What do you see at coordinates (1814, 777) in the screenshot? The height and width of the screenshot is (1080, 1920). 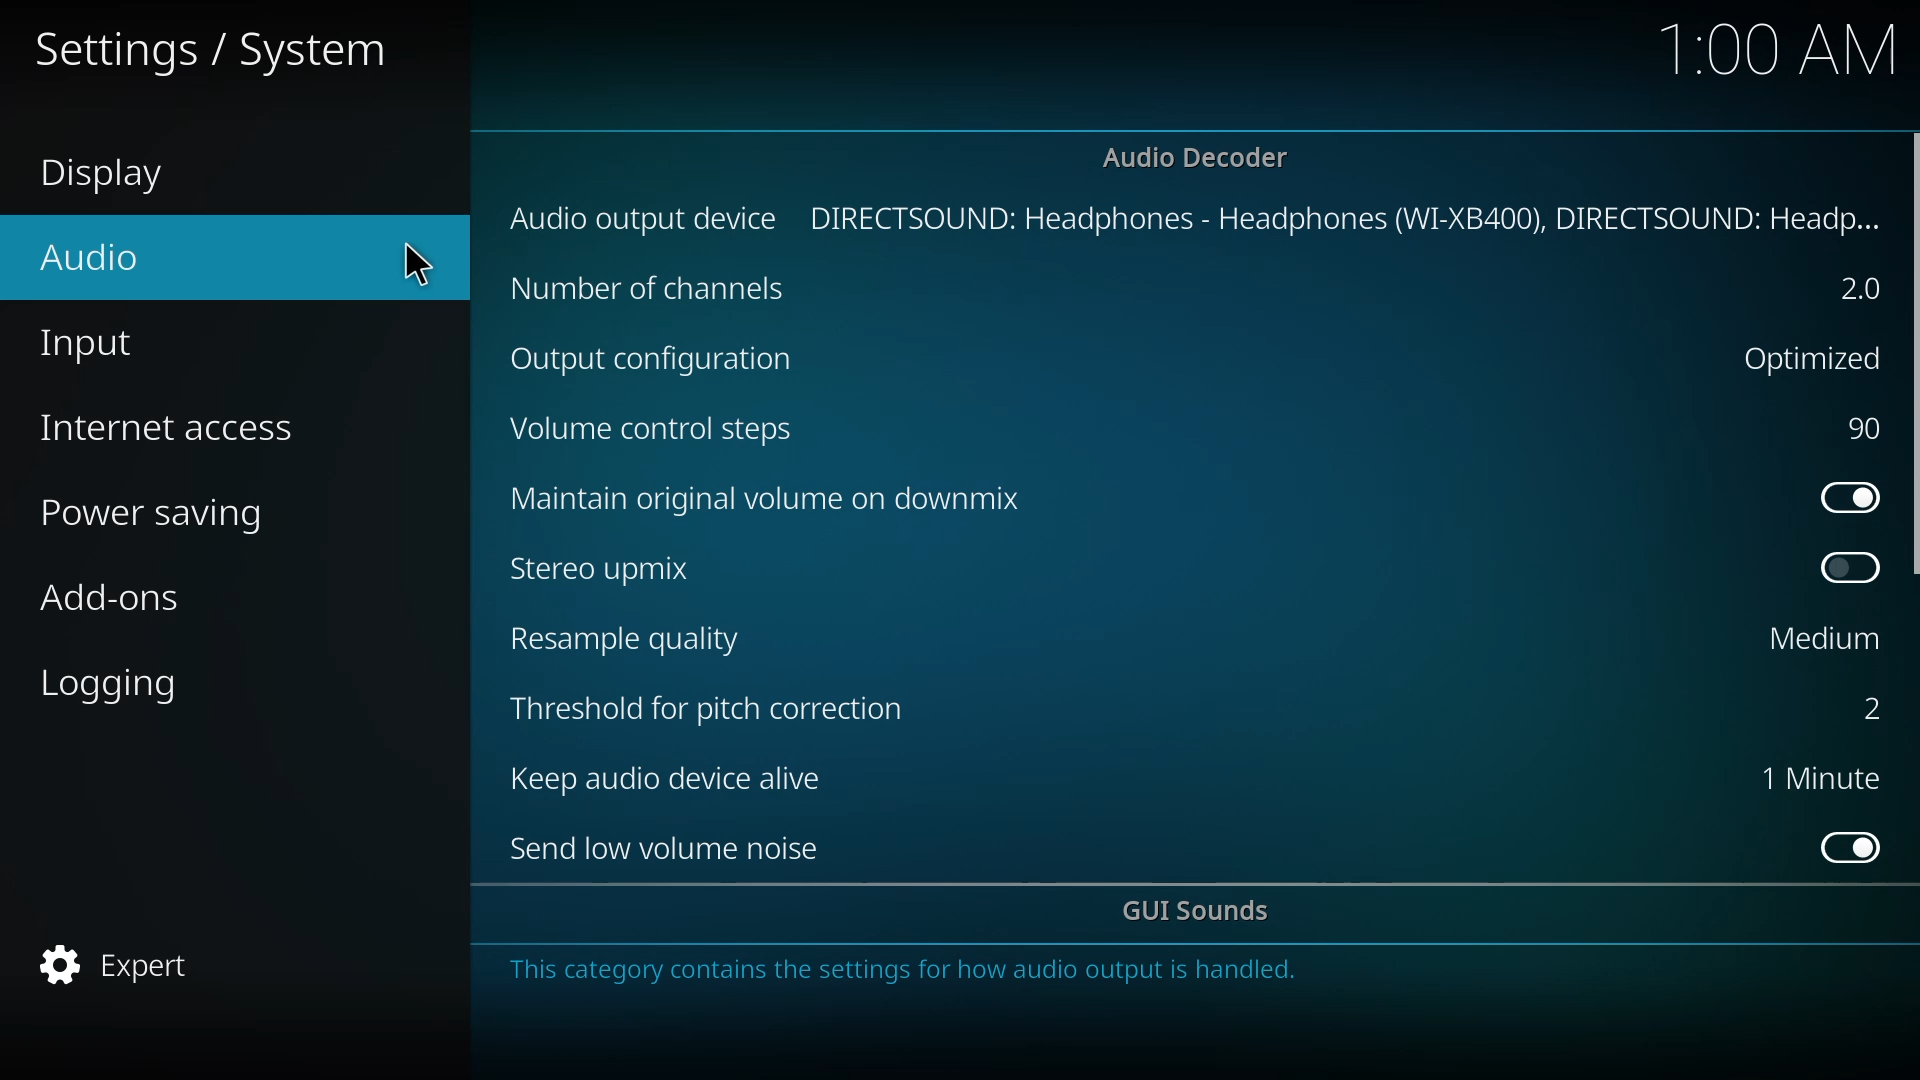 I see `1` at bounding box center [1814, 777].